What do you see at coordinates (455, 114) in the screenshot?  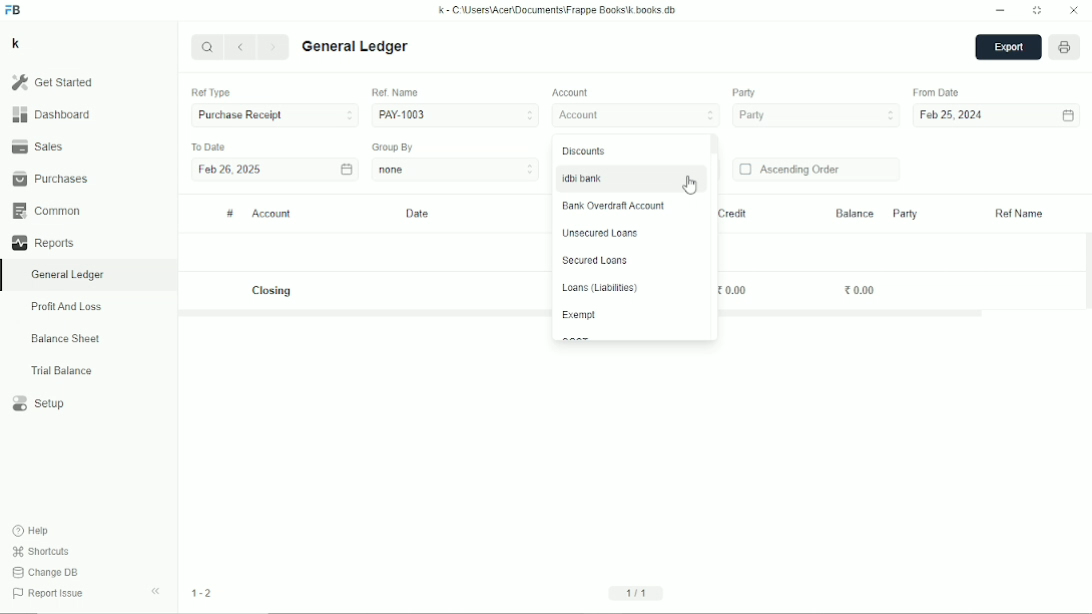 I see `PAY-1003` at bounding box center [455, 114].